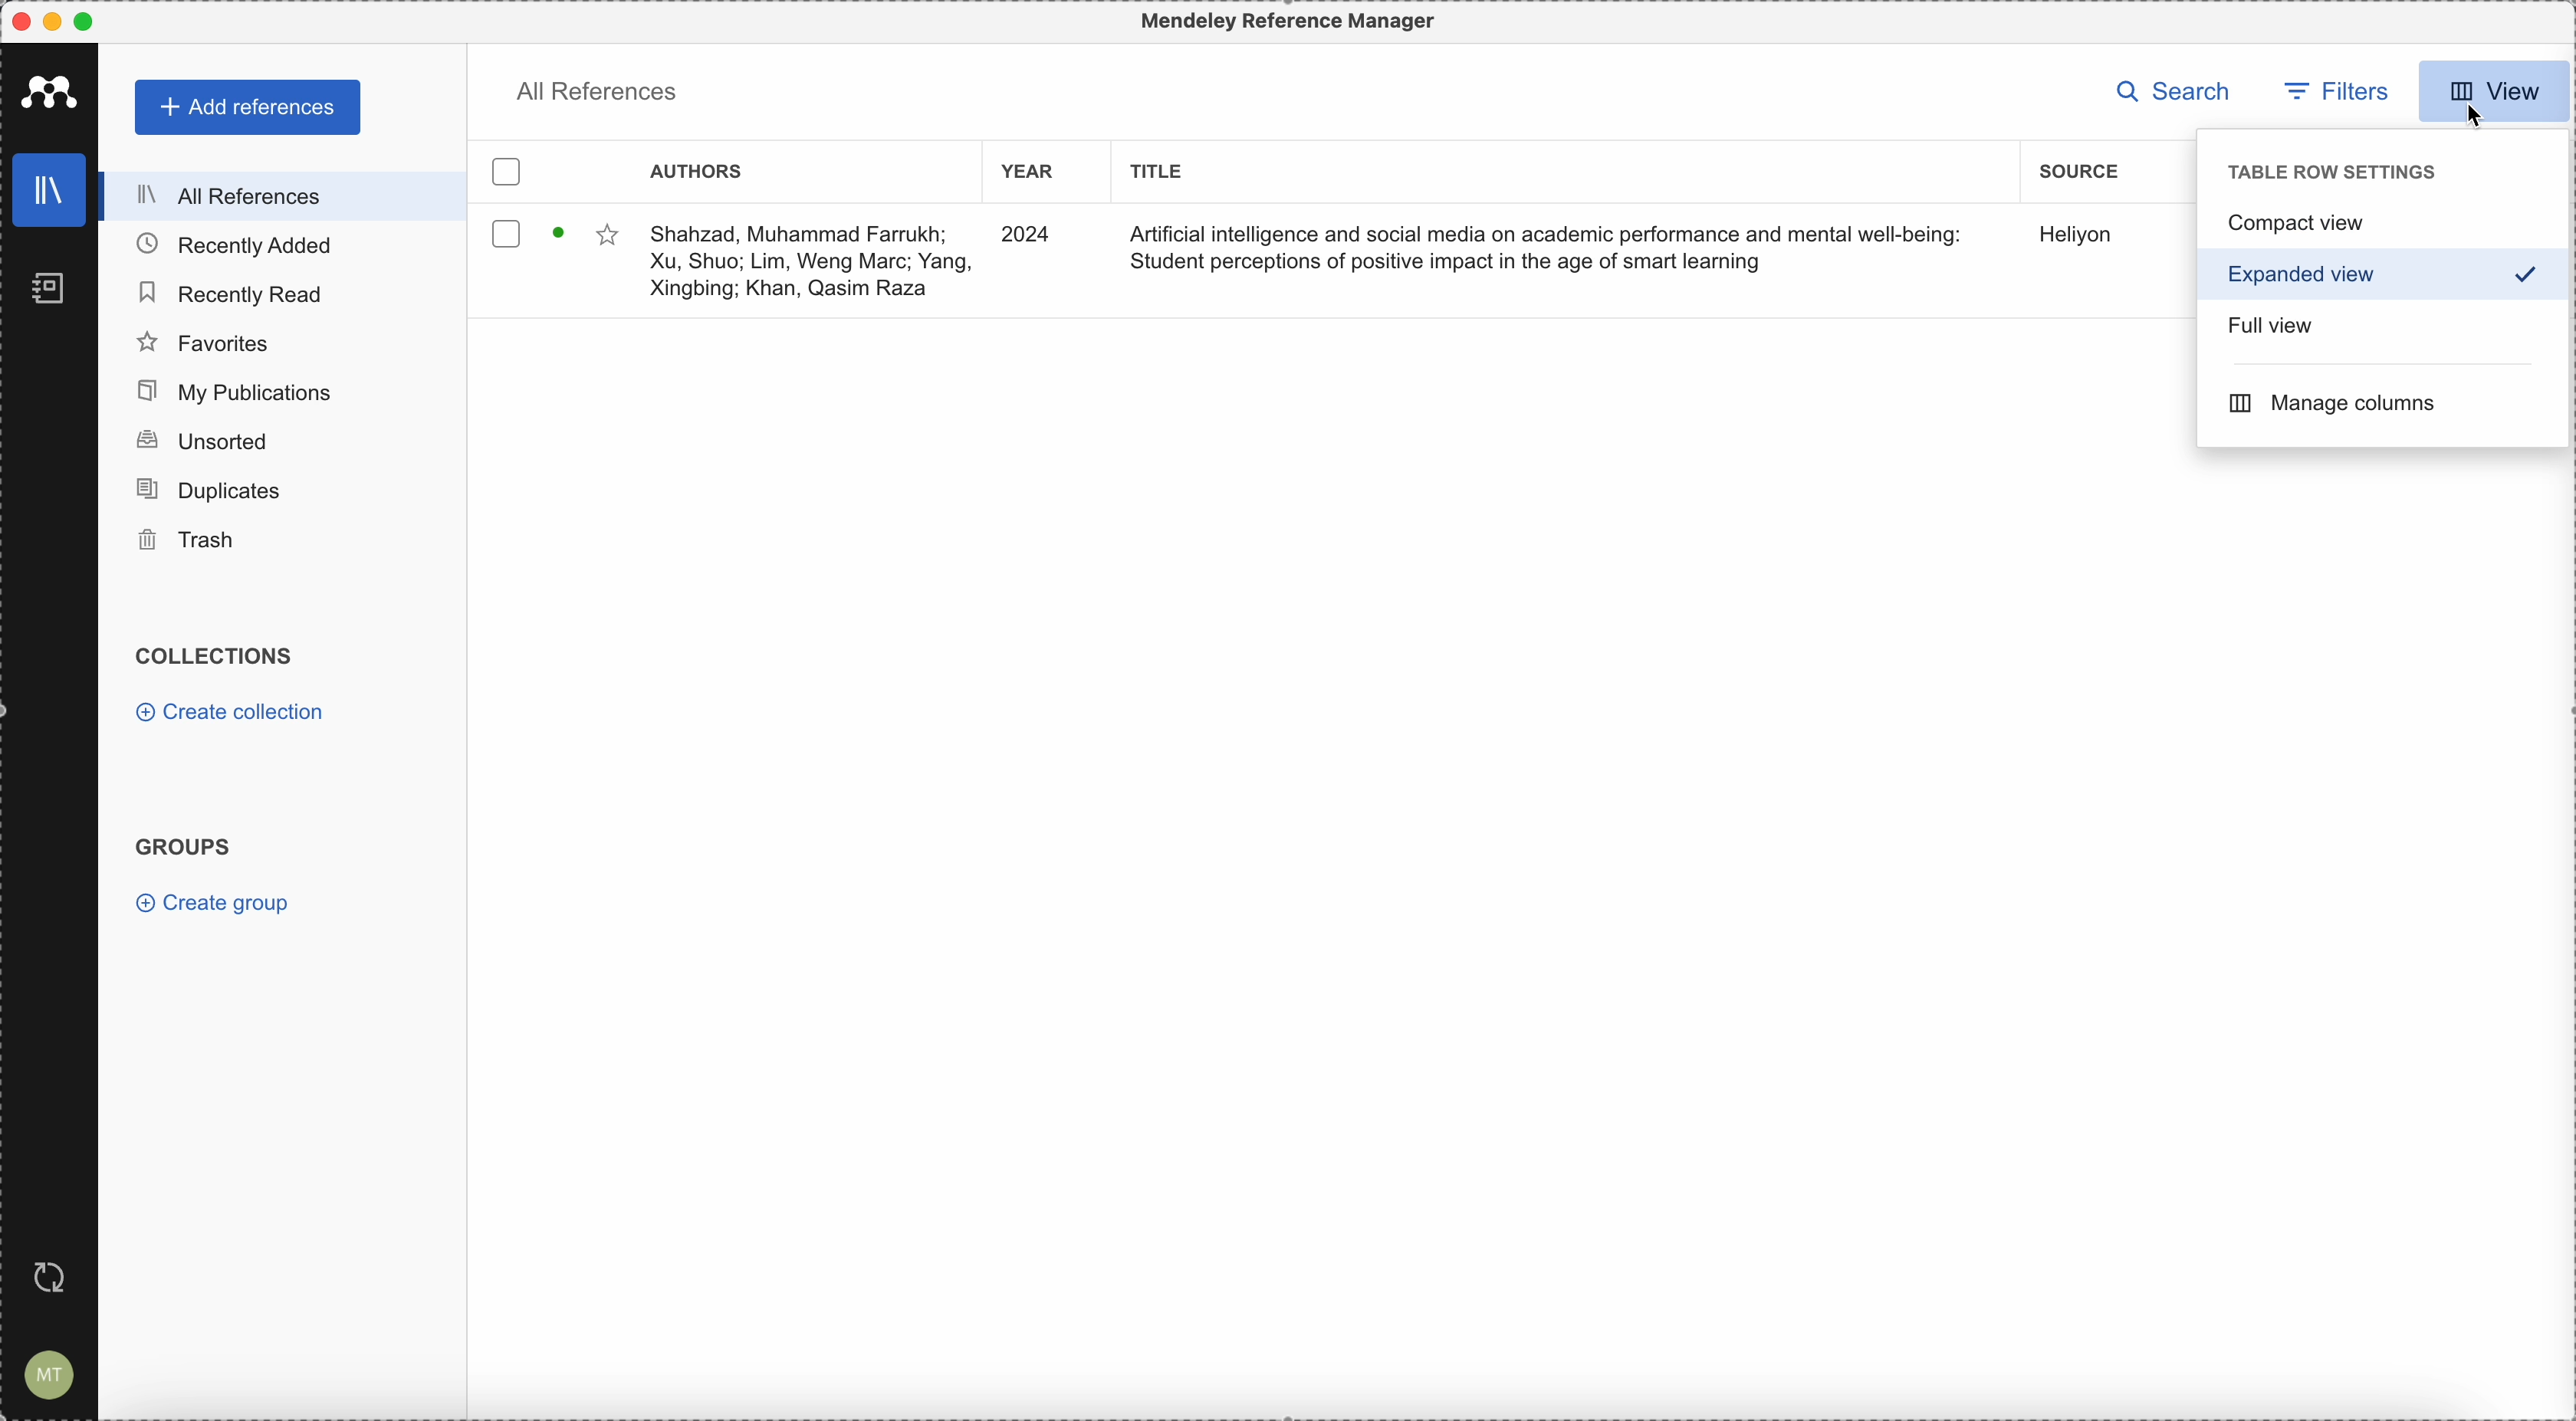 The image size is (2576, 1421). Describe the element at coordinates (232, 391) in the screenshot. I see `my publications` at that location.